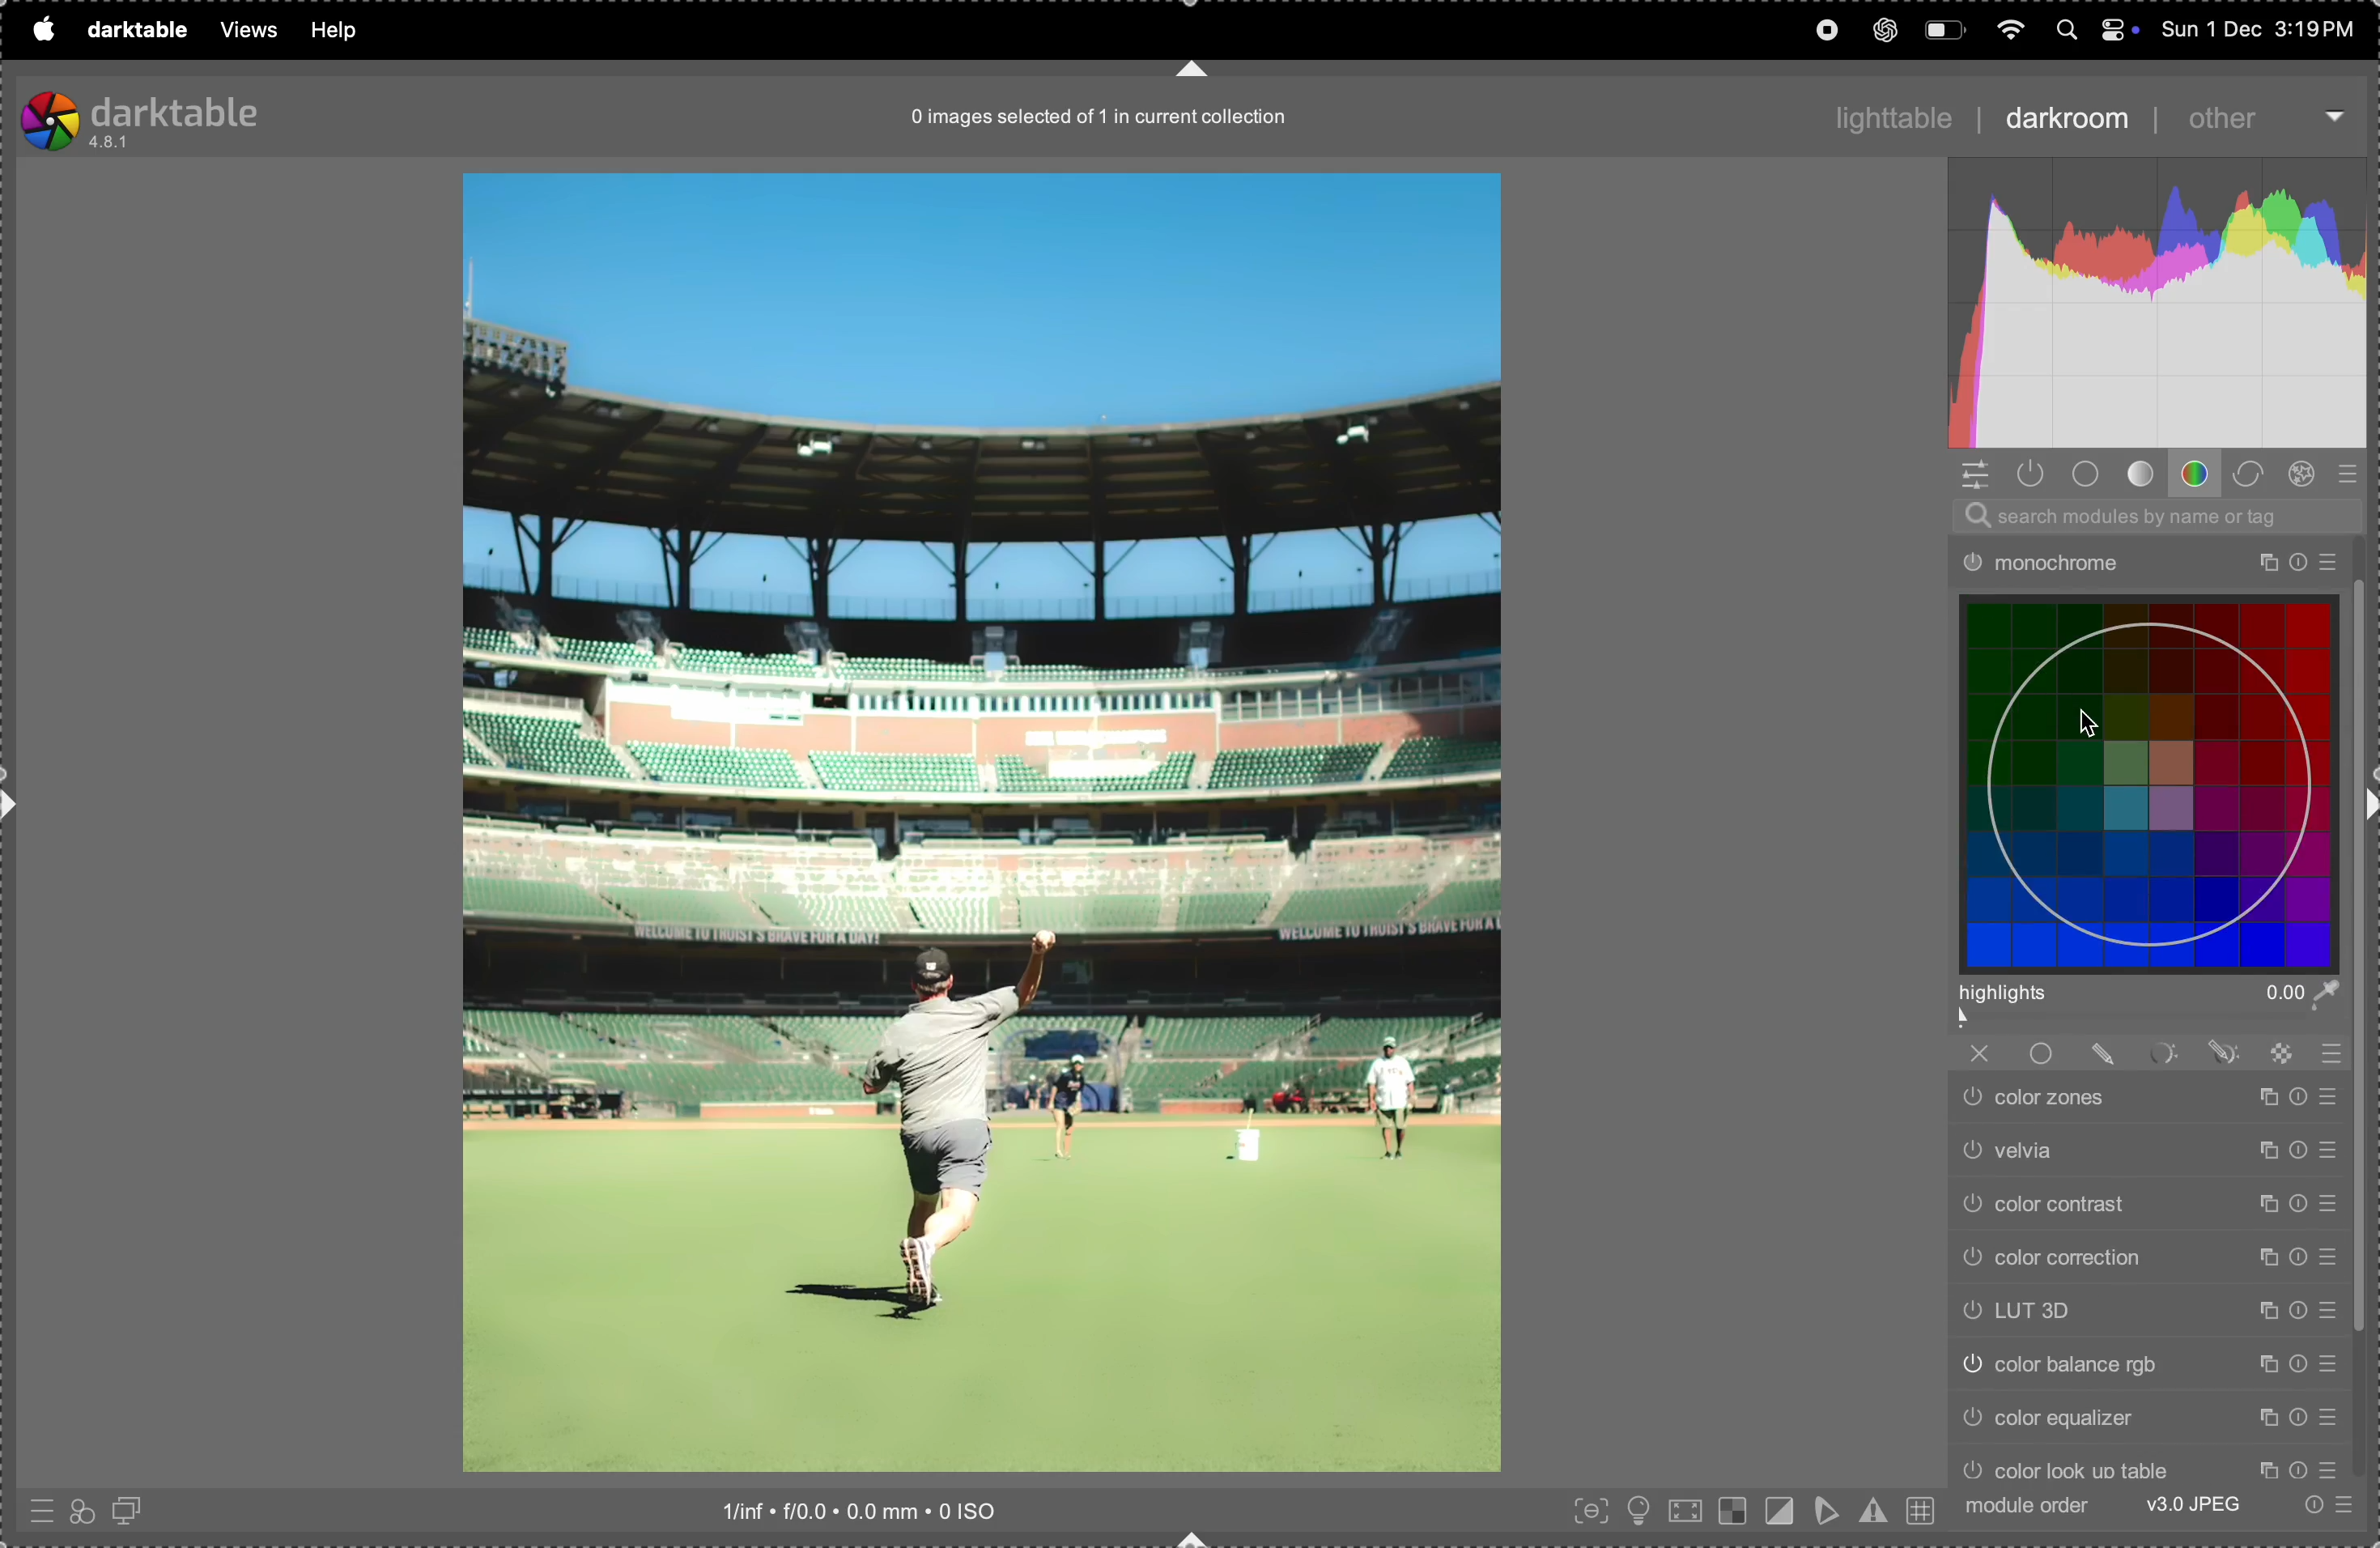 Image resolution: width=2380 pixels, height=1548 pixels. Describe the element at coordinates (1888, 30) in the screenshot. I see `chatgpt` at that location.